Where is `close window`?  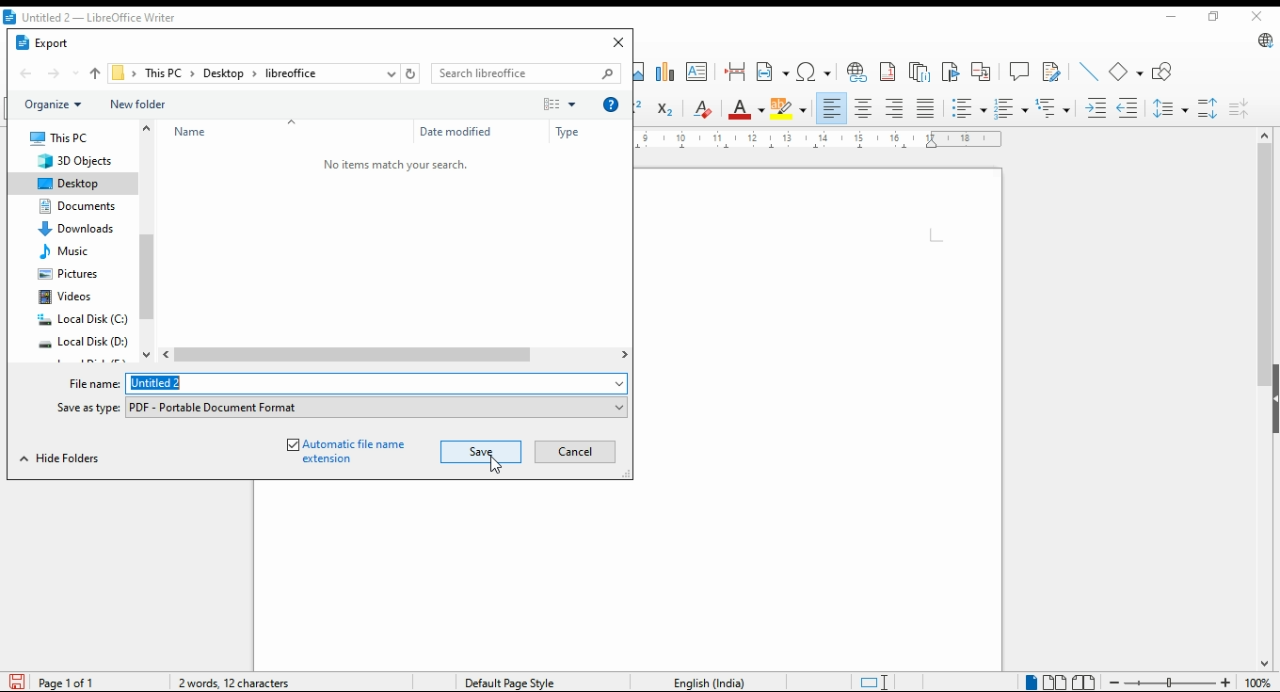
close window is located at coordinates (1259, 18).